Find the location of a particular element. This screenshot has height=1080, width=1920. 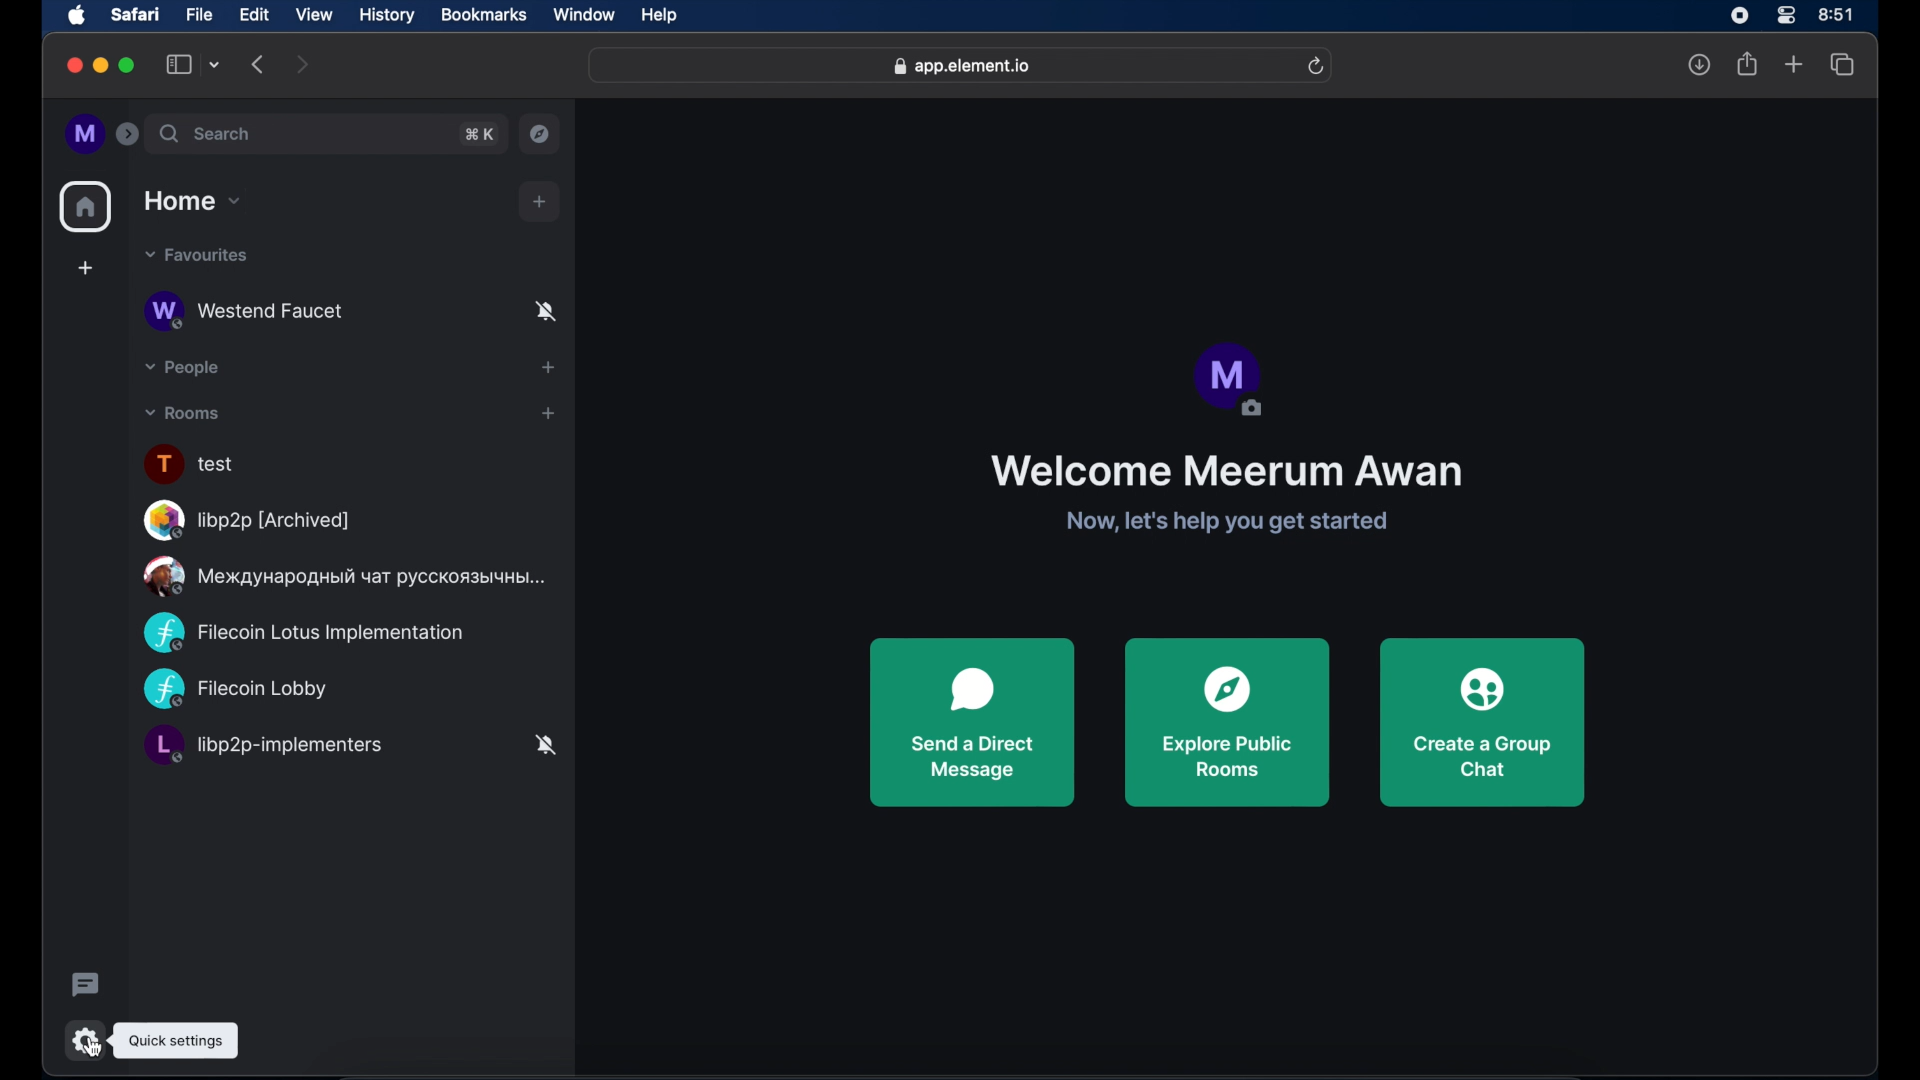

add is located at coordinates (549, 416).